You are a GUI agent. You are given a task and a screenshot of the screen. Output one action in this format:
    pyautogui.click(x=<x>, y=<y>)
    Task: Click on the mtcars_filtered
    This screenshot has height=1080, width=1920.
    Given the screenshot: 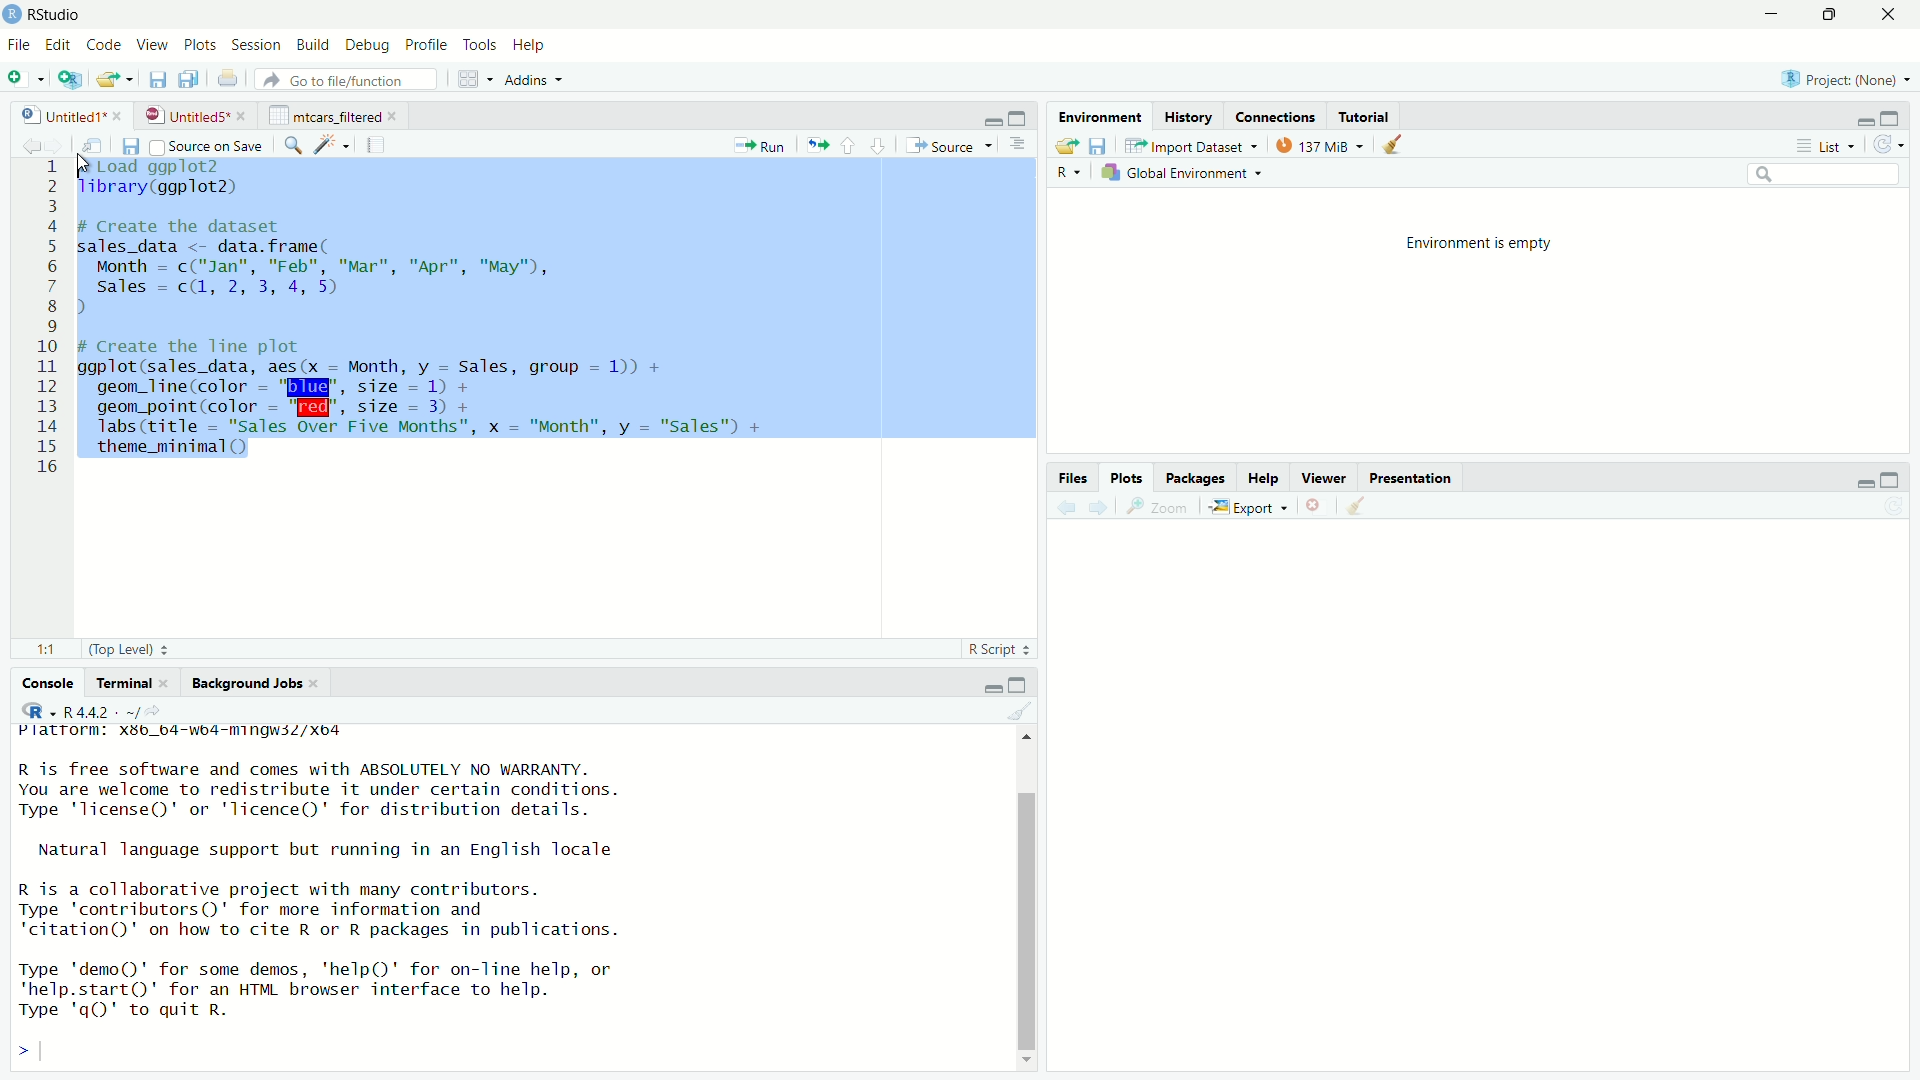 What is the action you would take?
    pyautogui.click(x=325, y=116)
    